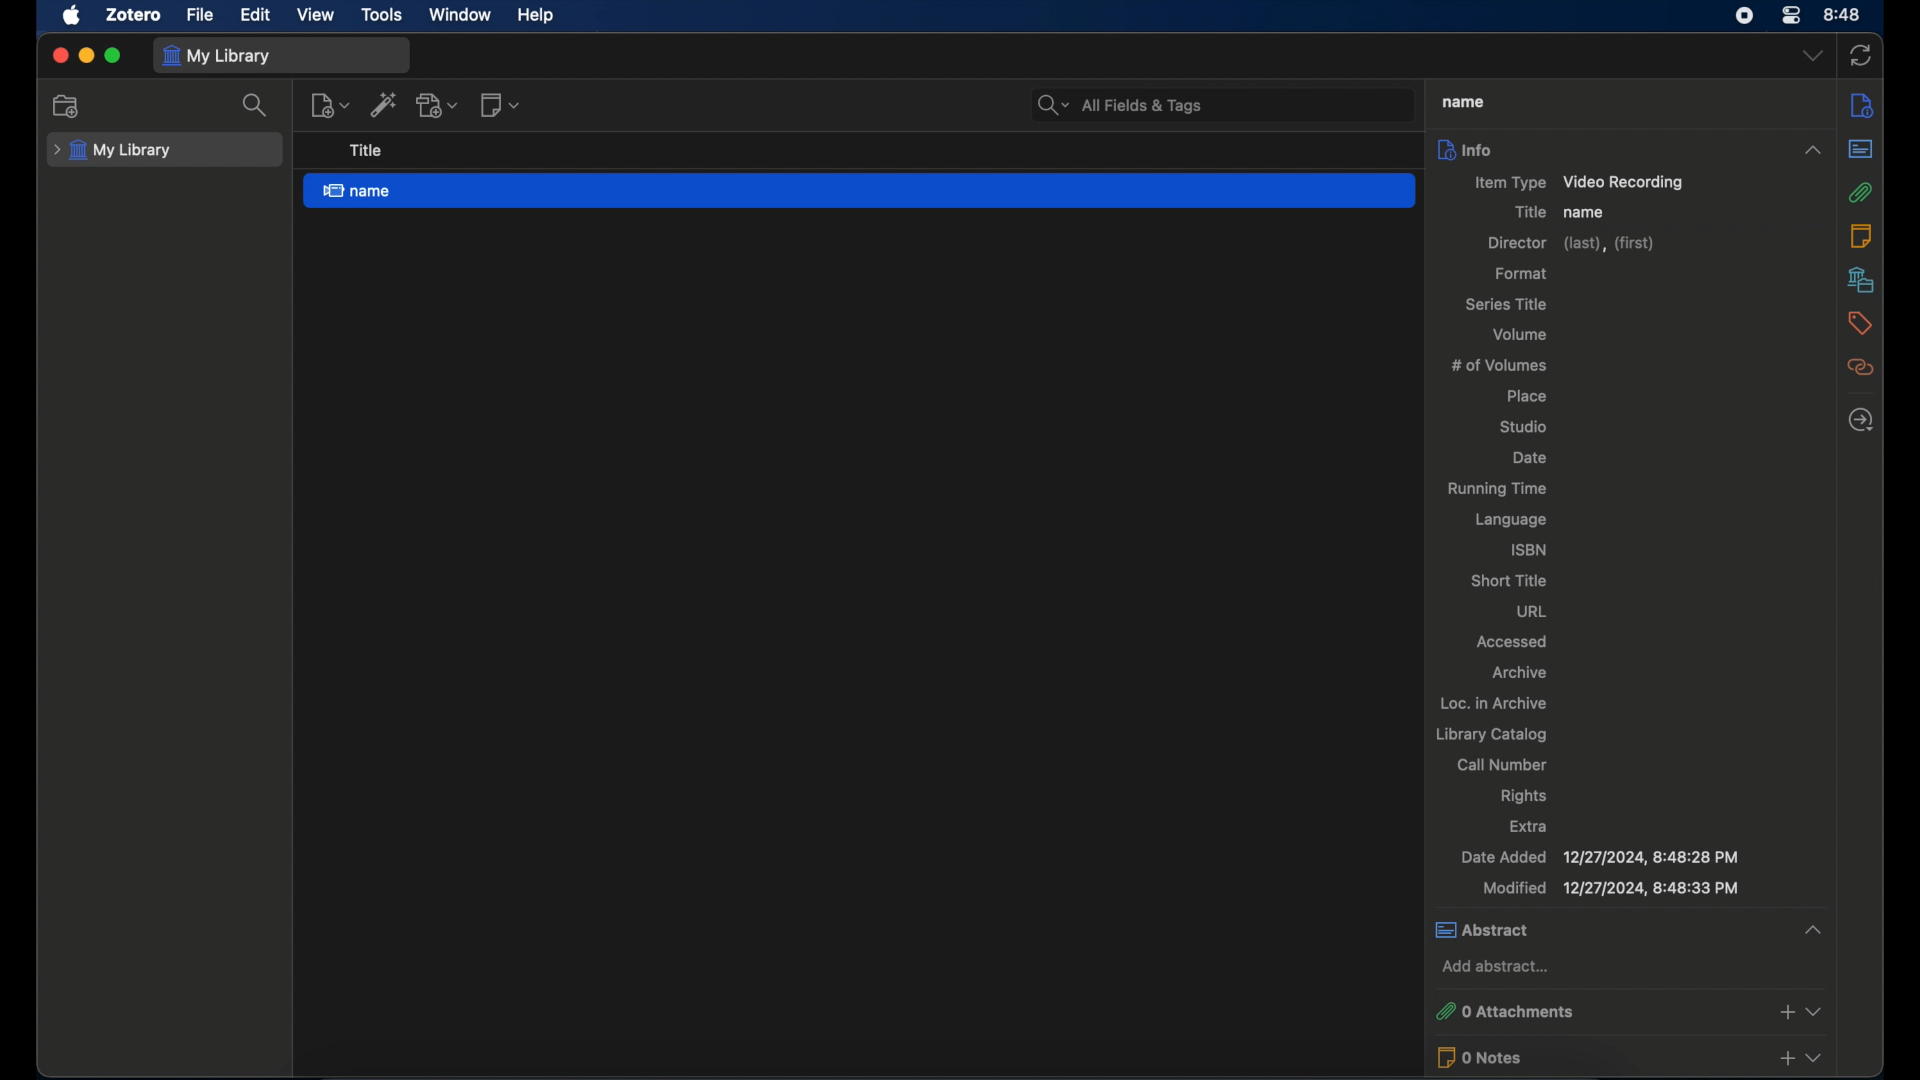  Describe the element at coordinates (1786, 1060) in the screenshot. I see `add notes` at that location.